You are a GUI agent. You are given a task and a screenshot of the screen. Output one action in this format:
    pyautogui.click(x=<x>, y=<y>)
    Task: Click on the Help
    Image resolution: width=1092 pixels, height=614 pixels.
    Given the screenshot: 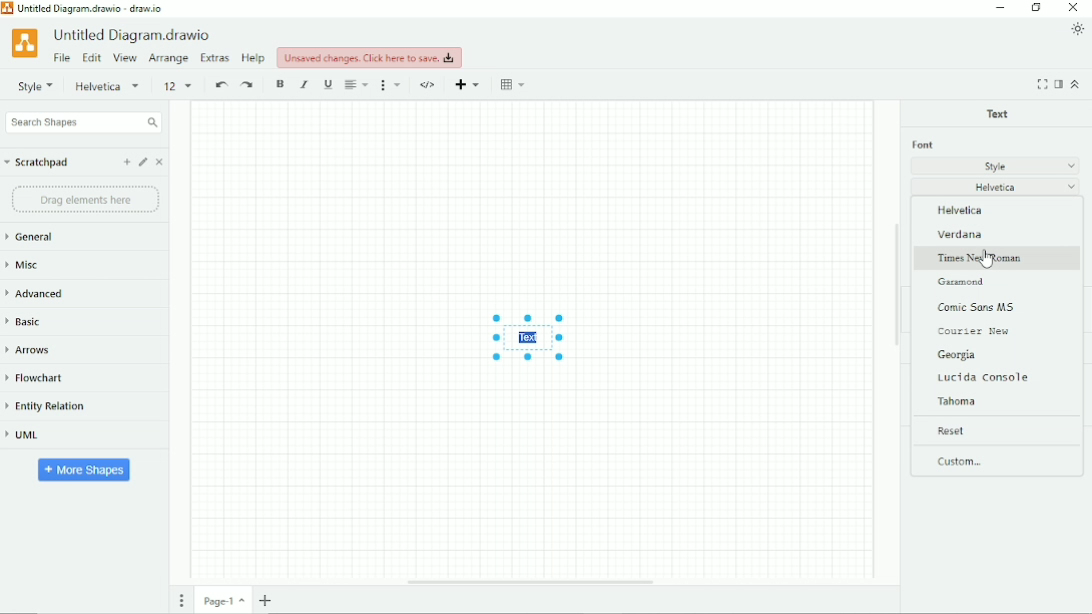 What is the action you would take?
    pyautogui.click(x=255, y=58)
    